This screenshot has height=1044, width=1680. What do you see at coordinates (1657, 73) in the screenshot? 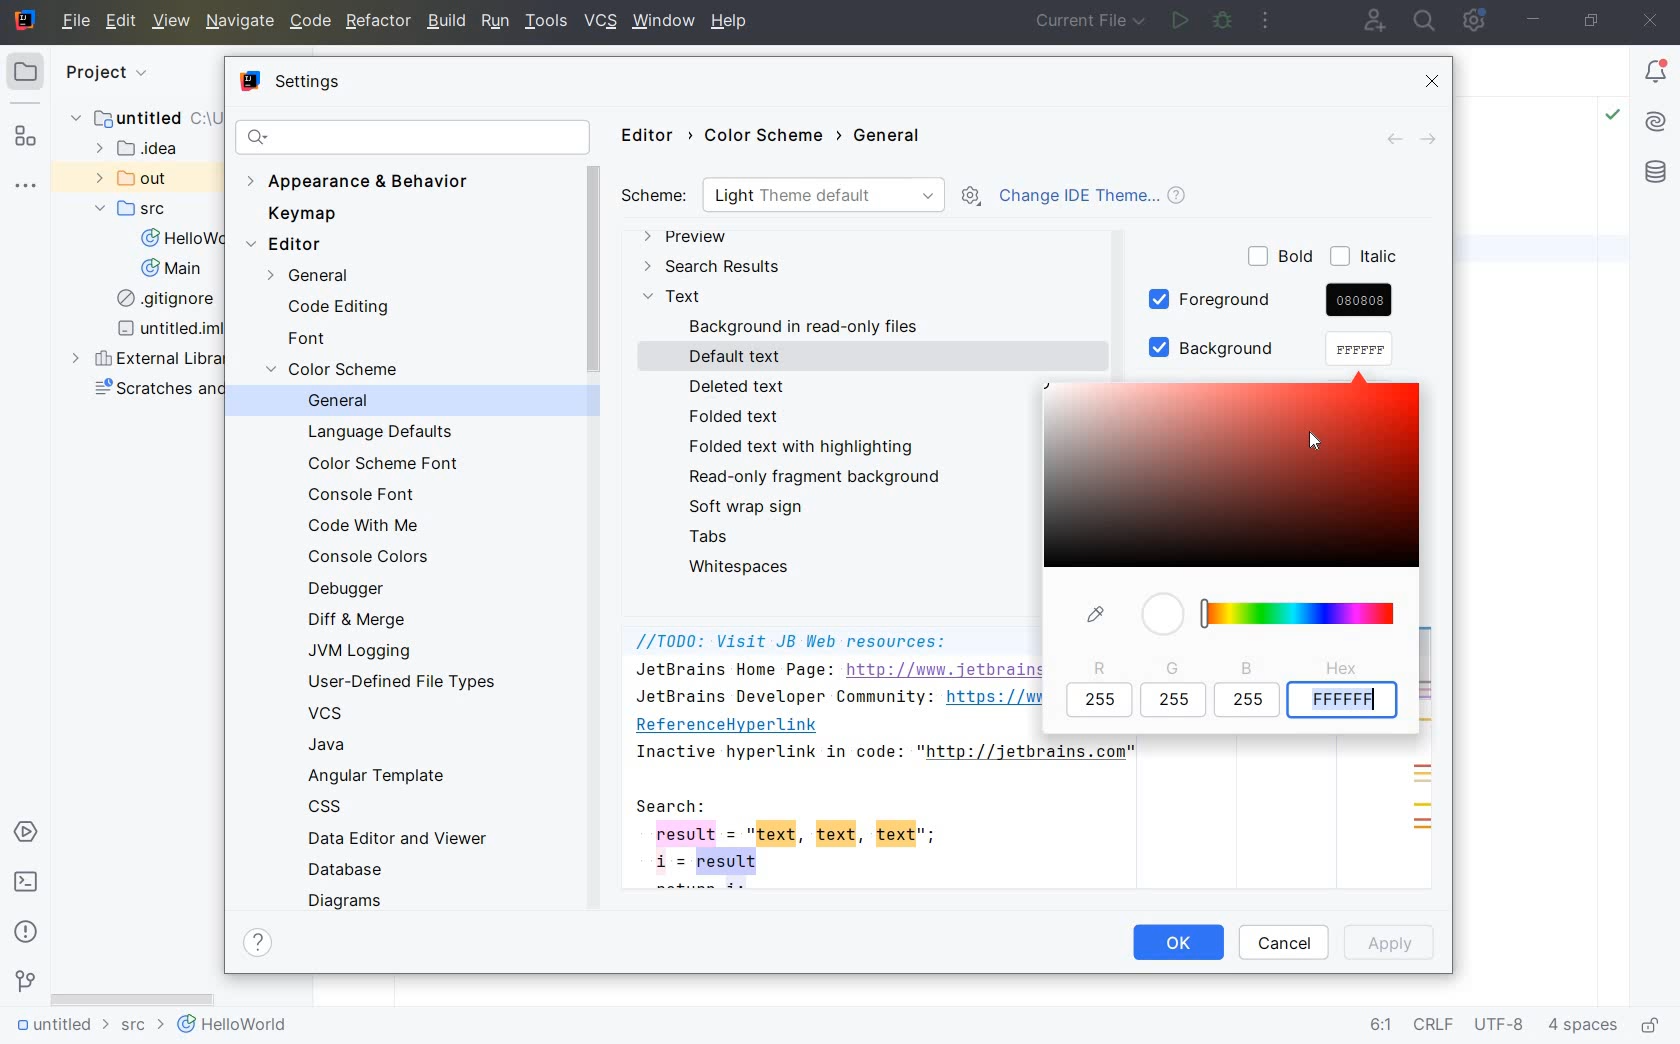
I see `Notifications` at bounding box center [1657, 73].